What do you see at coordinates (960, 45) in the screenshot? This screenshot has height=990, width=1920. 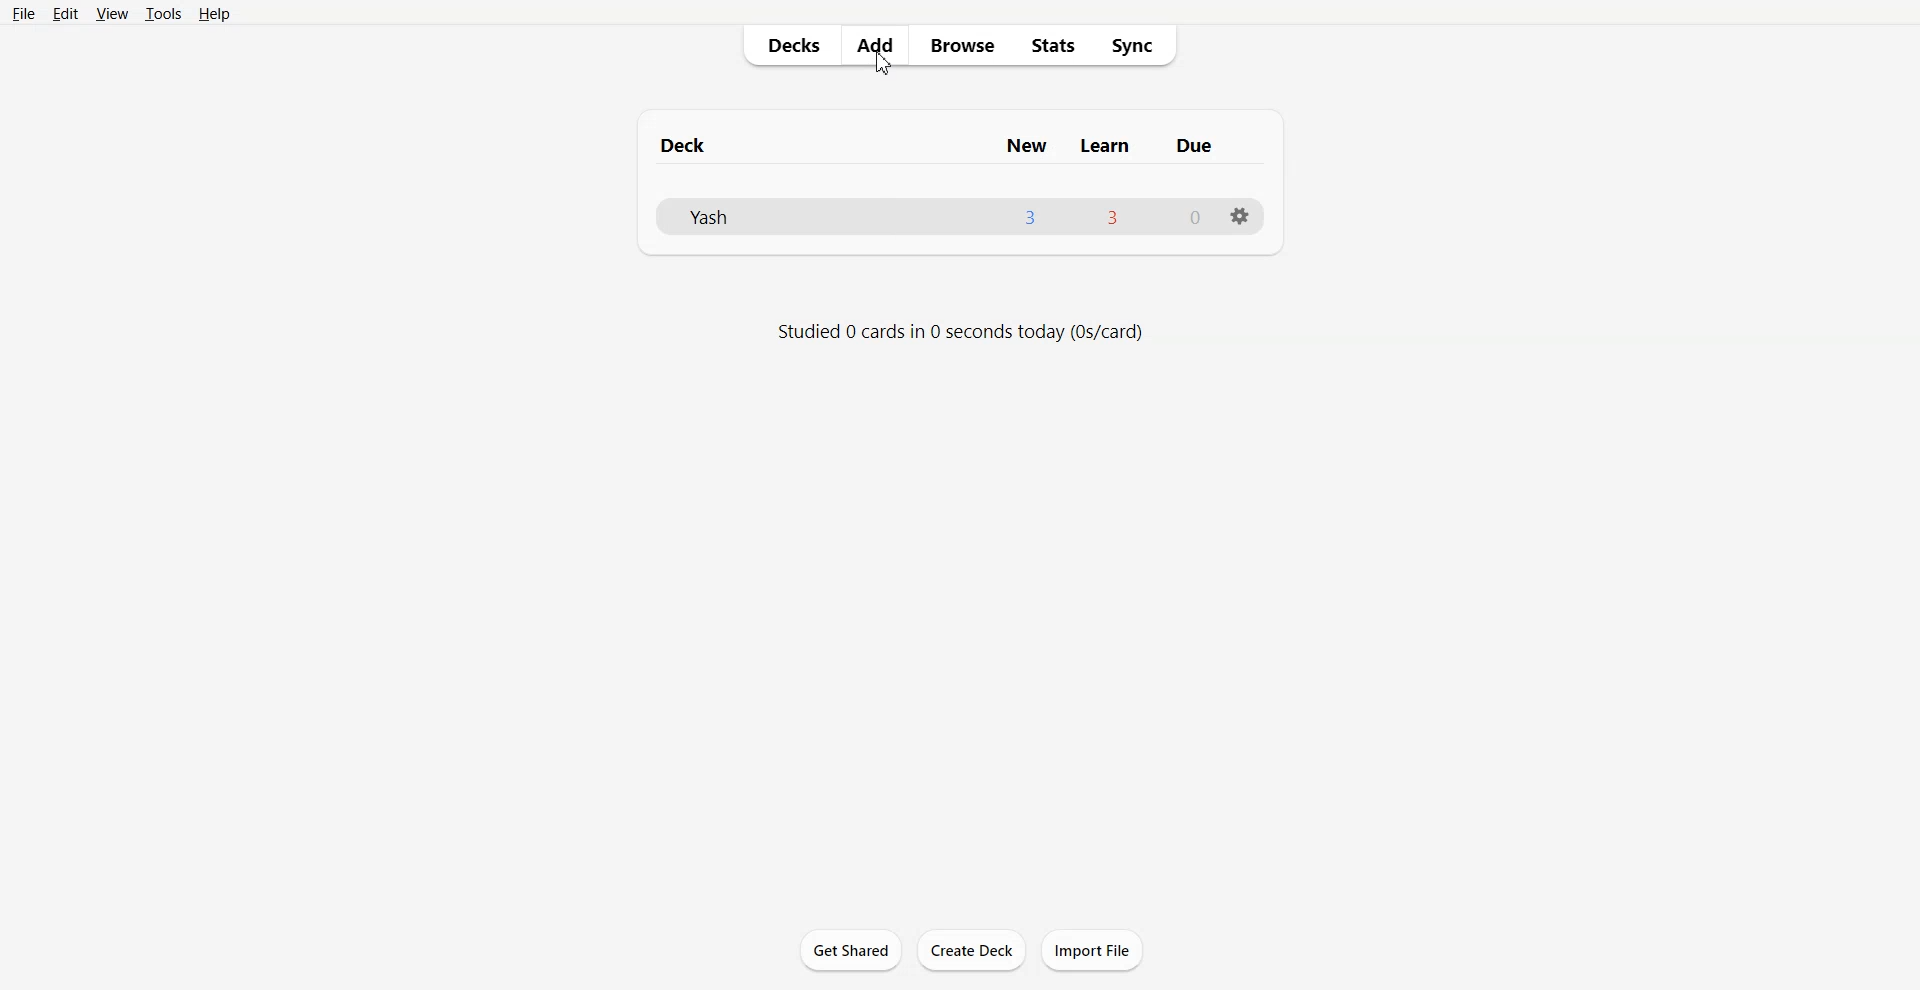 I see `Browse` at bounding box center [960, 45].